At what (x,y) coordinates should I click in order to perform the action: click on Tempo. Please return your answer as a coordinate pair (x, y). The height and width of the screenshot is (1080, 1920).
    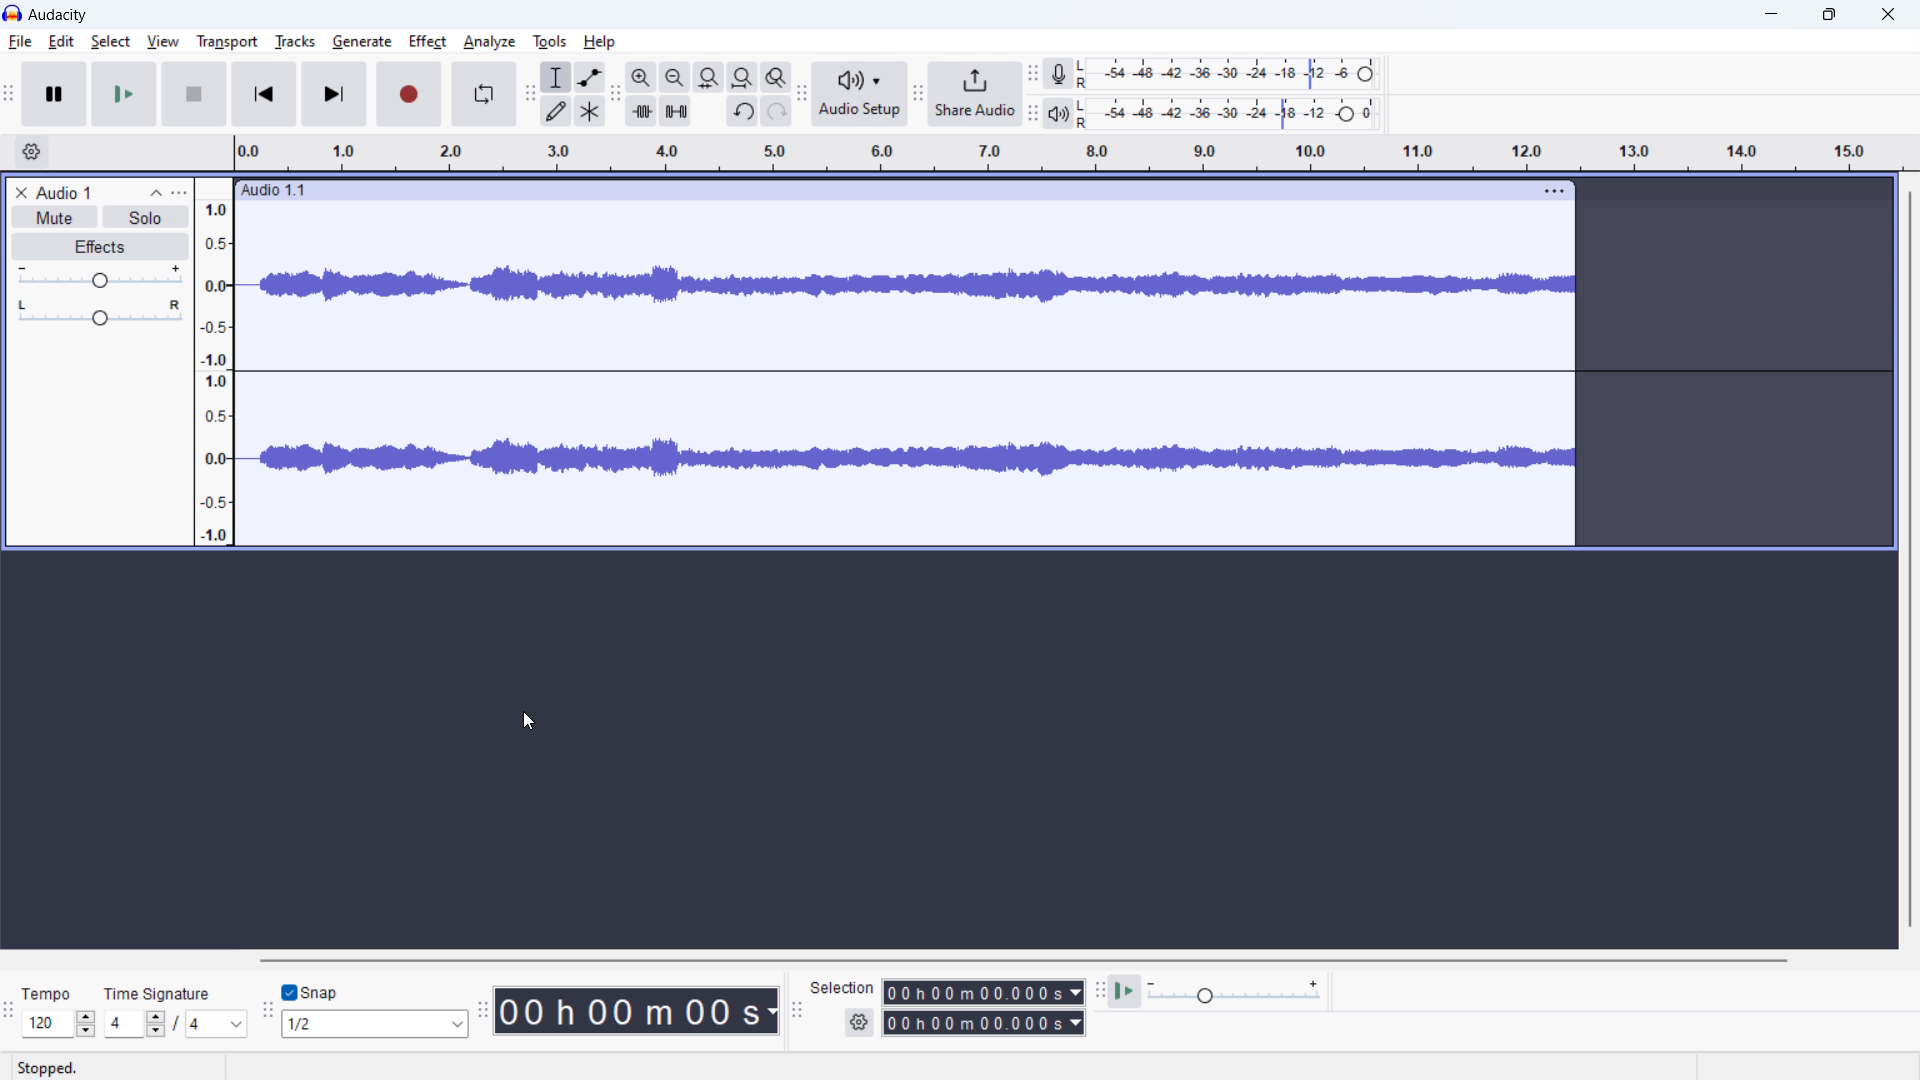
    Looking at the image, I should click on (58, 987).